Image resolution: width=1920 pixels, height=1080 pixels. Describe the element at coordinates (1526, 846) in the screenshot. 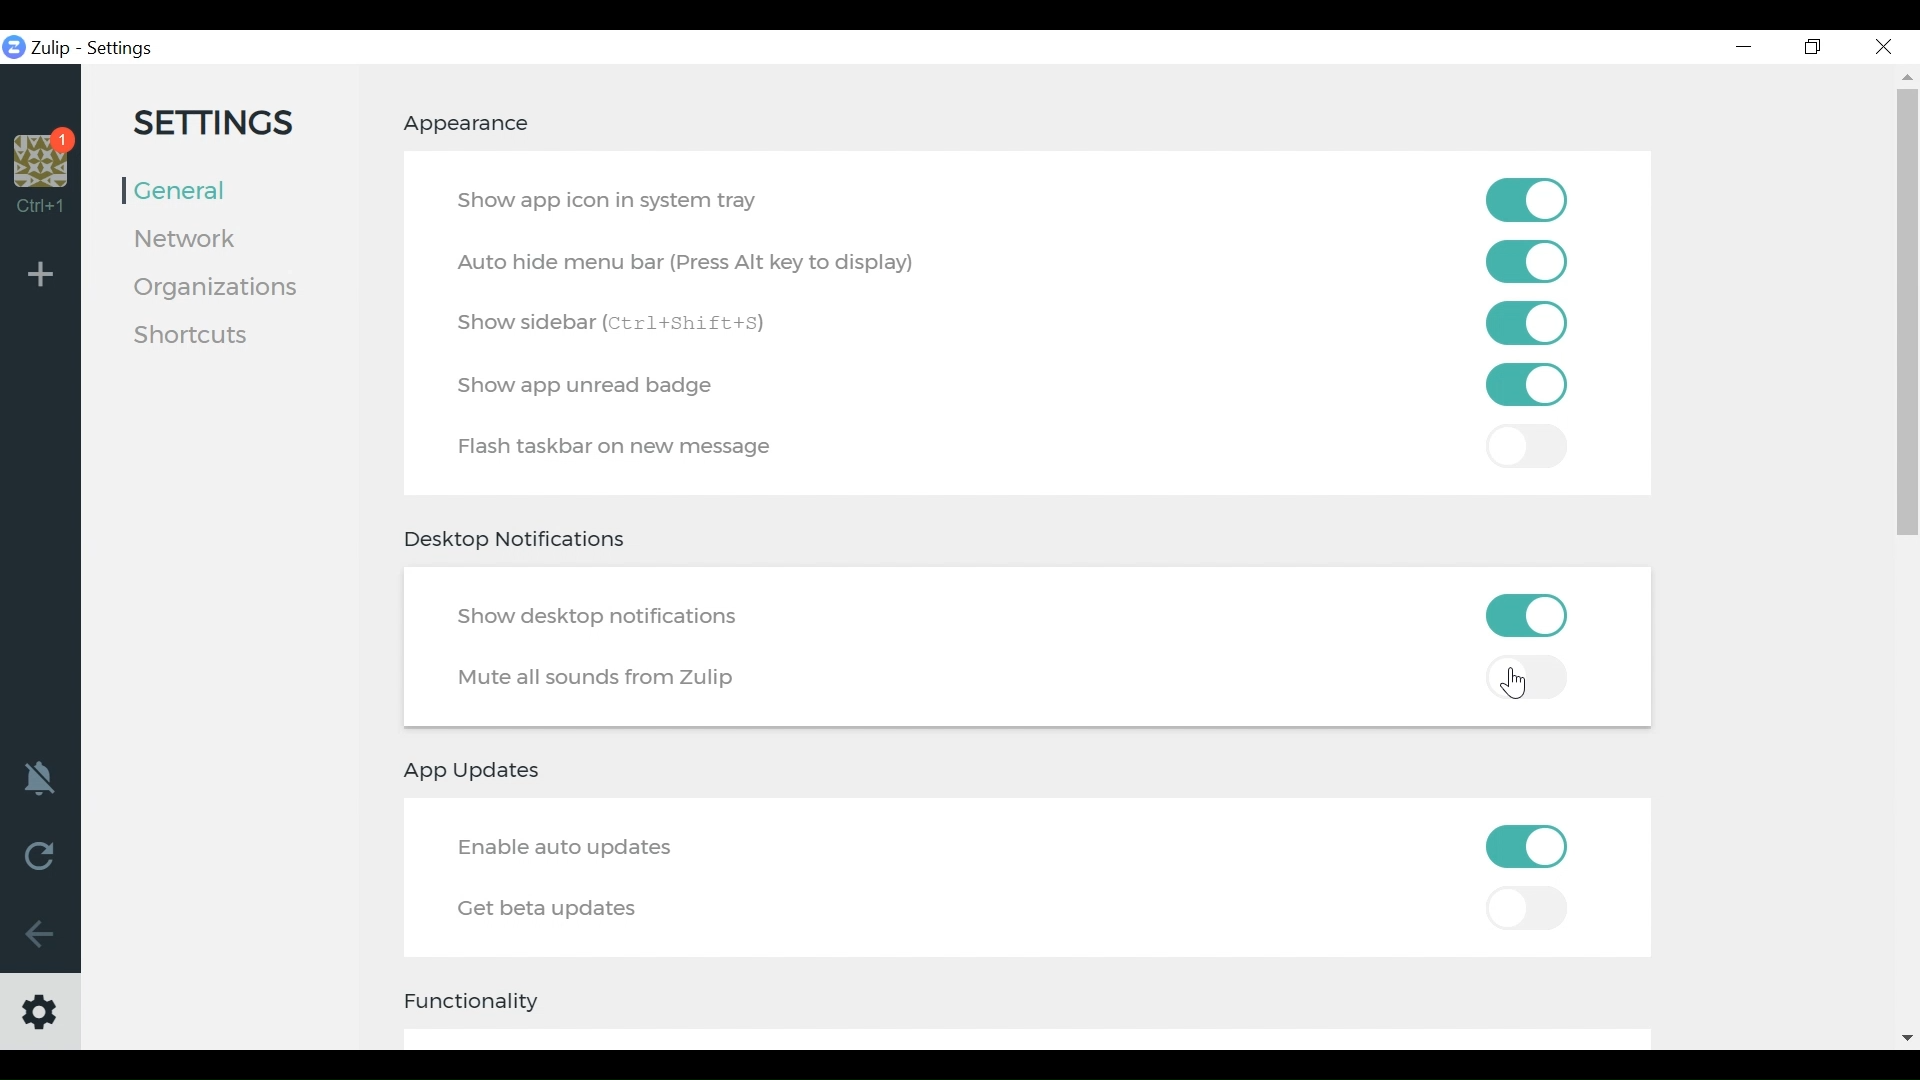

I see `Toggle on/off Enable auto updates` at that location.